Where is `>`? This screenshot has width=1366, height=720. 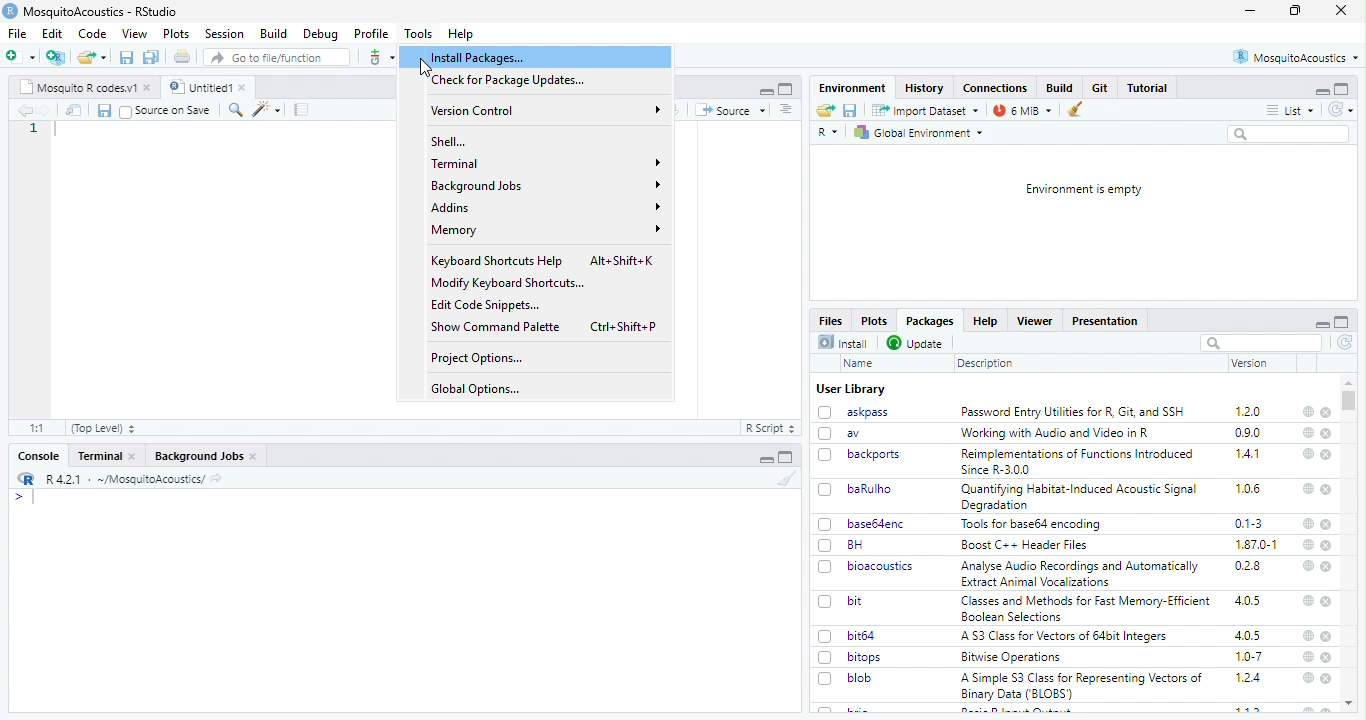 > is located at coordinates (18, 497).